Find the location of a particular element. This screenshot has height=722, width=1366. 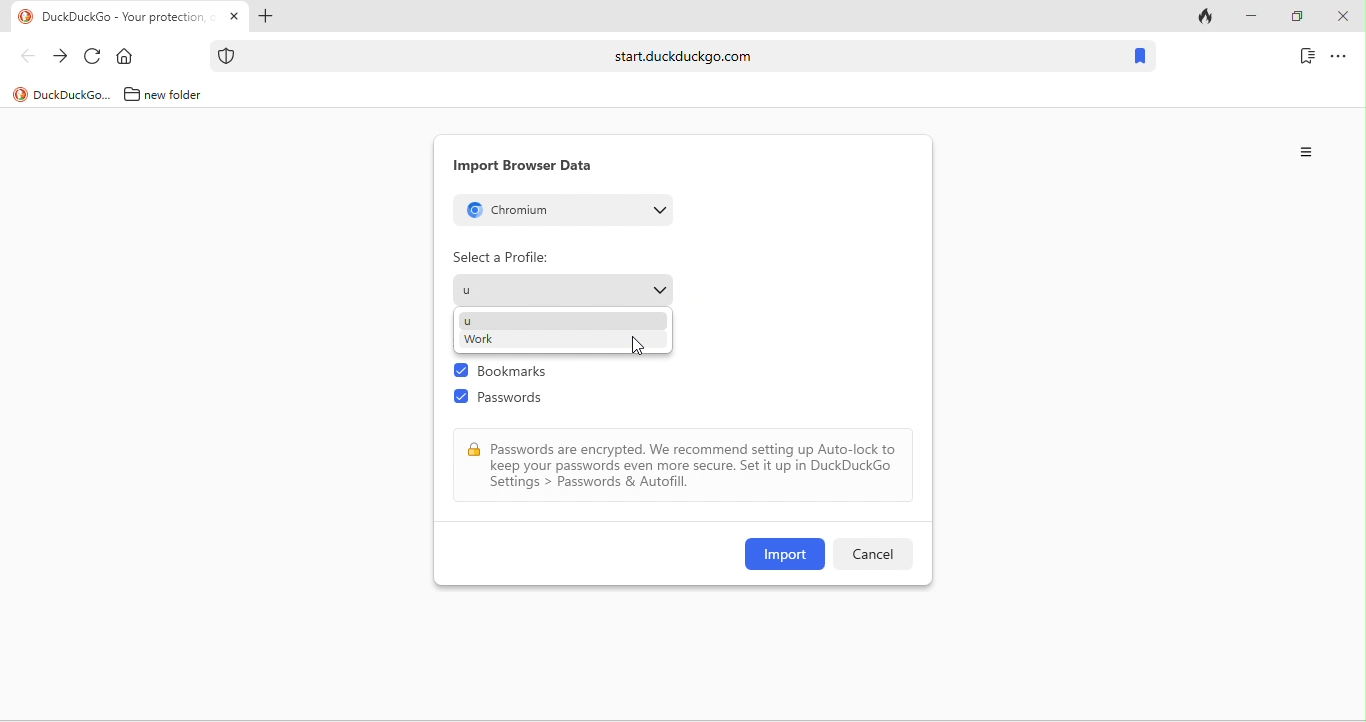

select browser is located at coordinates (567, 209).